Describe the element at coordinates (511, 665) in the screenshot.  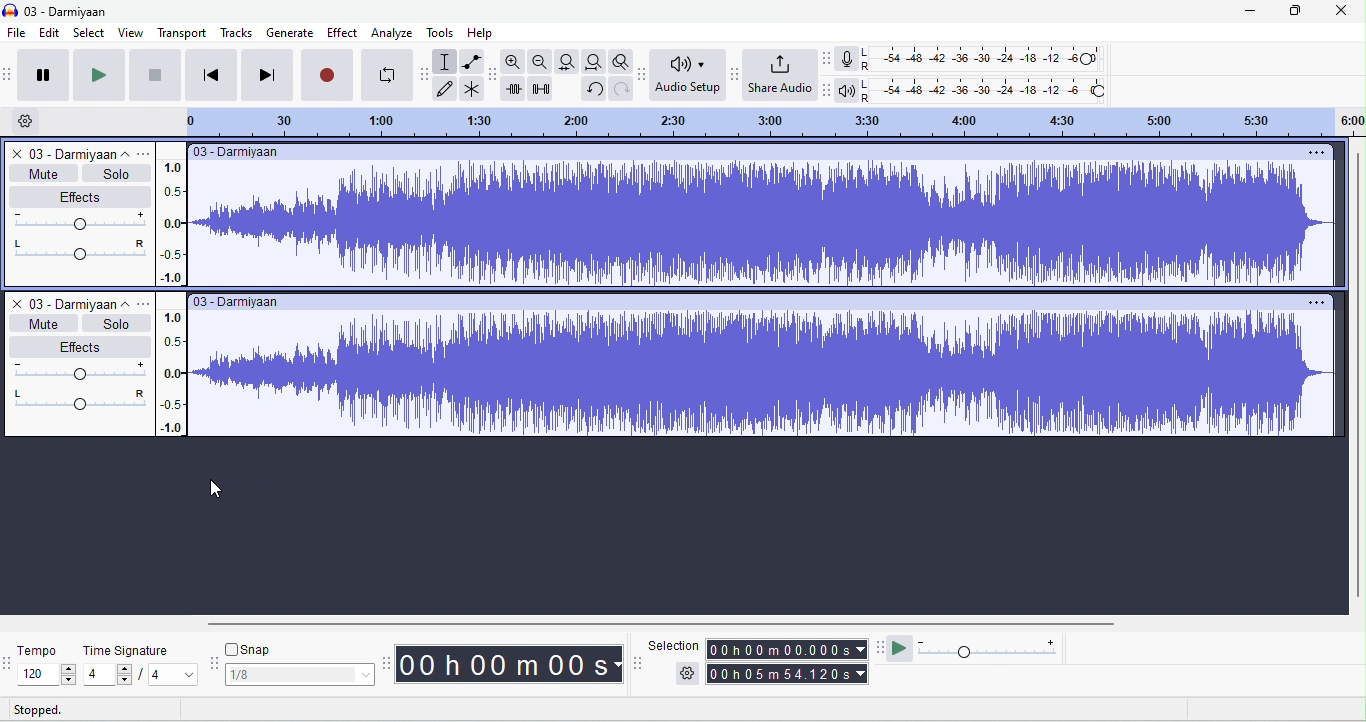
I see `time` at that location.